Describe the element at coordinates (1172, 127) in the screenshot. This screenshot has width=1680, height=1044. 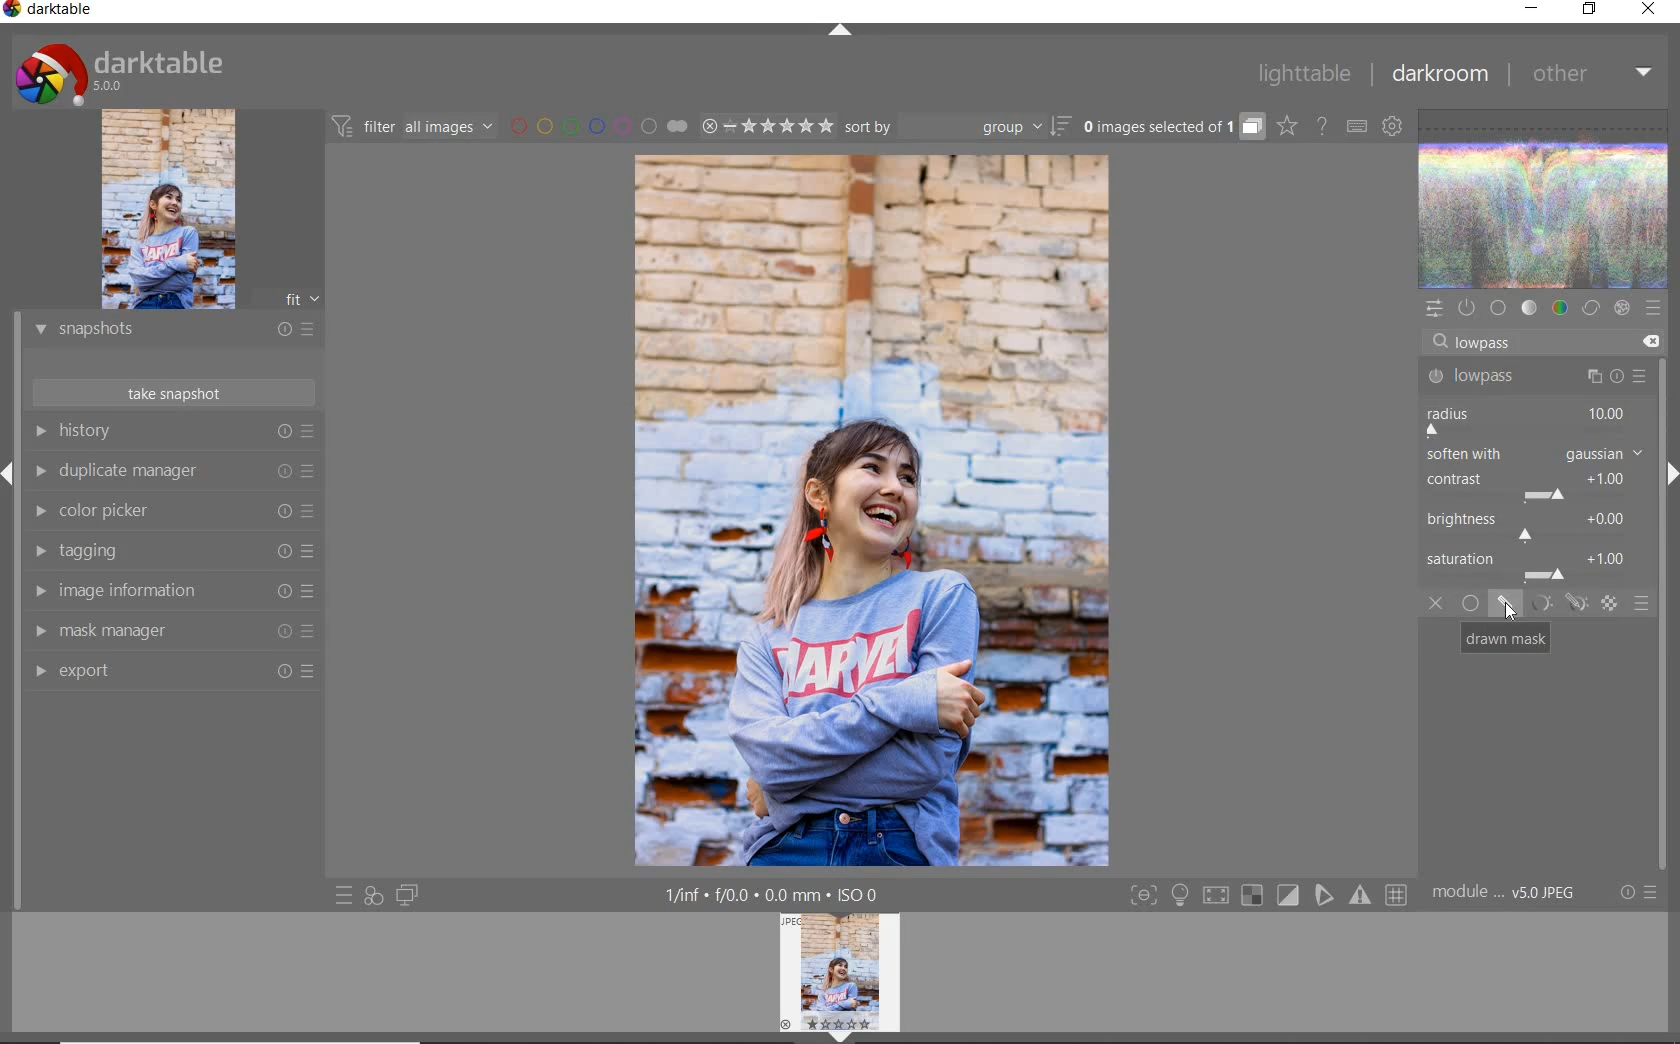
I see `grouped images` at that location.